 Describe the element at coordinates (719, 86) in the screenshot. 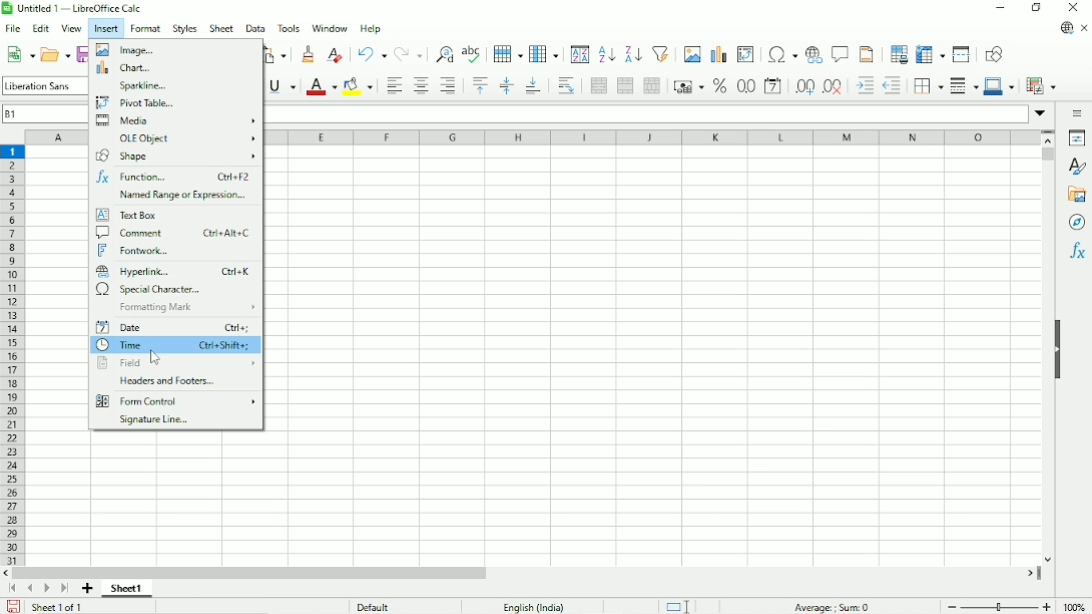

I see `Format as percent` at that location.